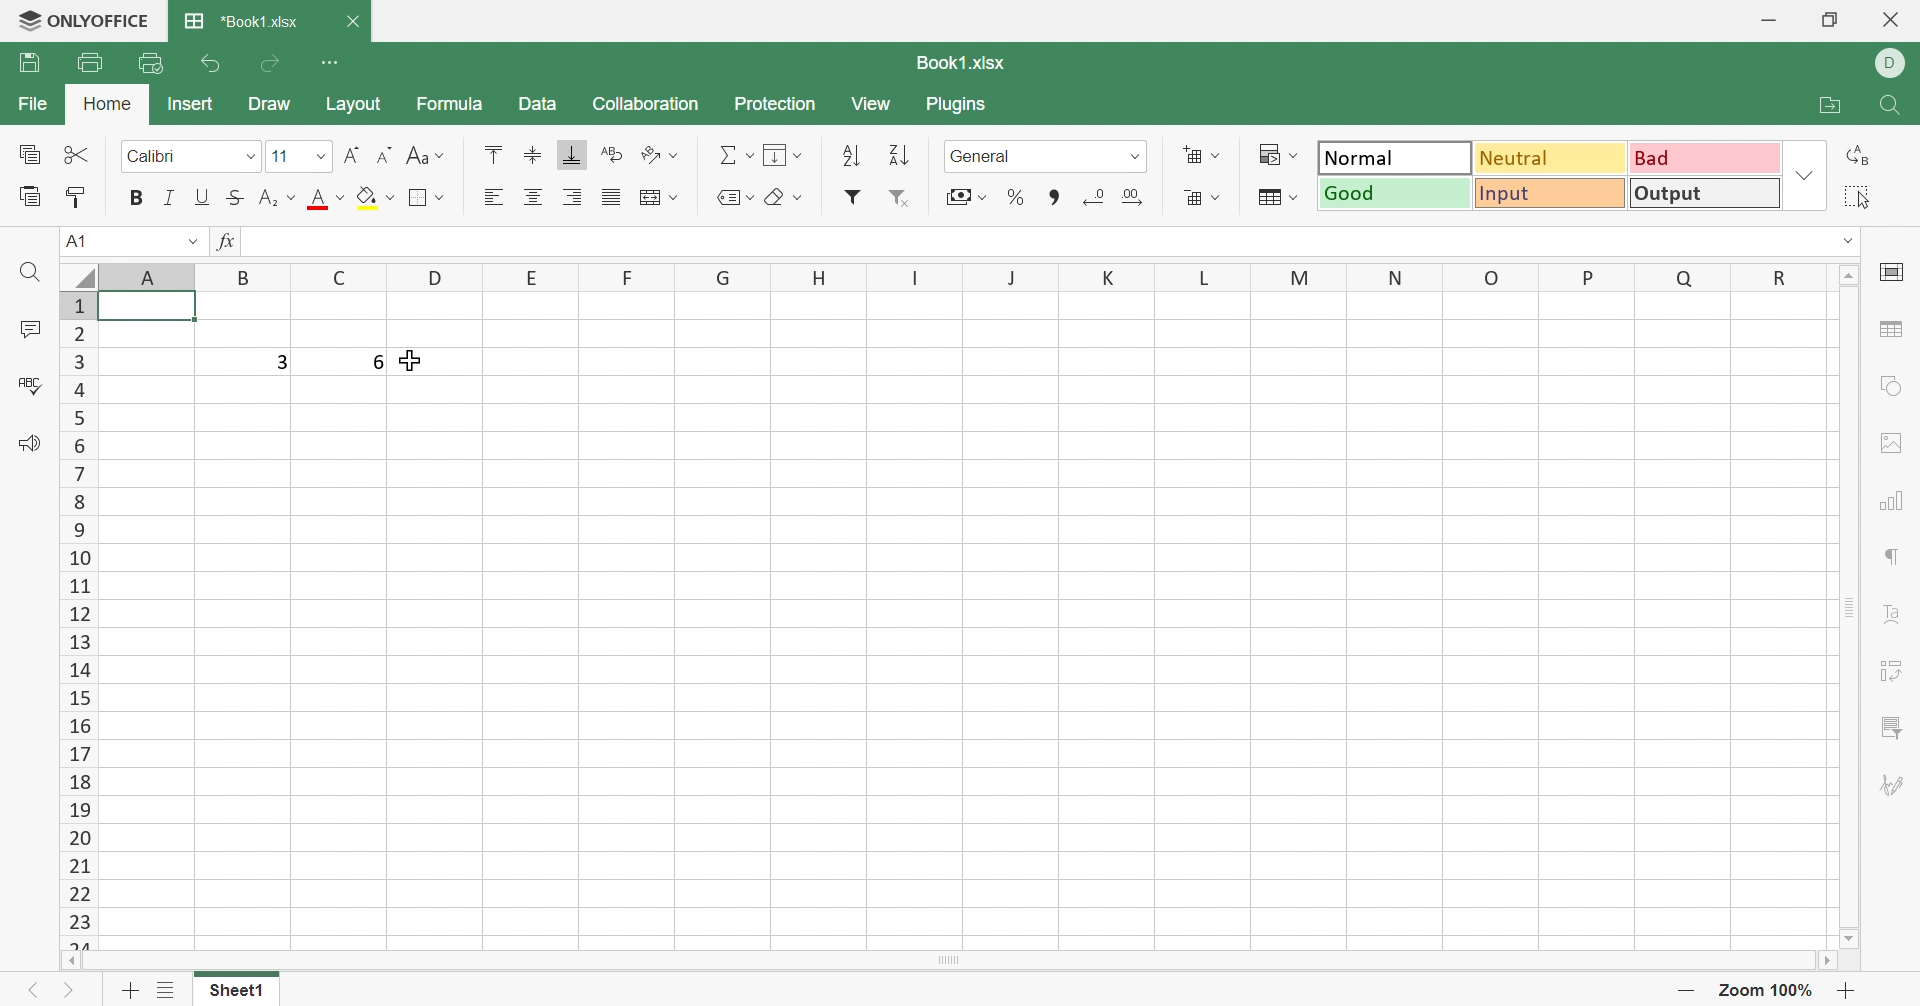 Image resolution: width=1920 pixels, height=1006 pixels. I want to click on Scroll left, so click(69, 965).